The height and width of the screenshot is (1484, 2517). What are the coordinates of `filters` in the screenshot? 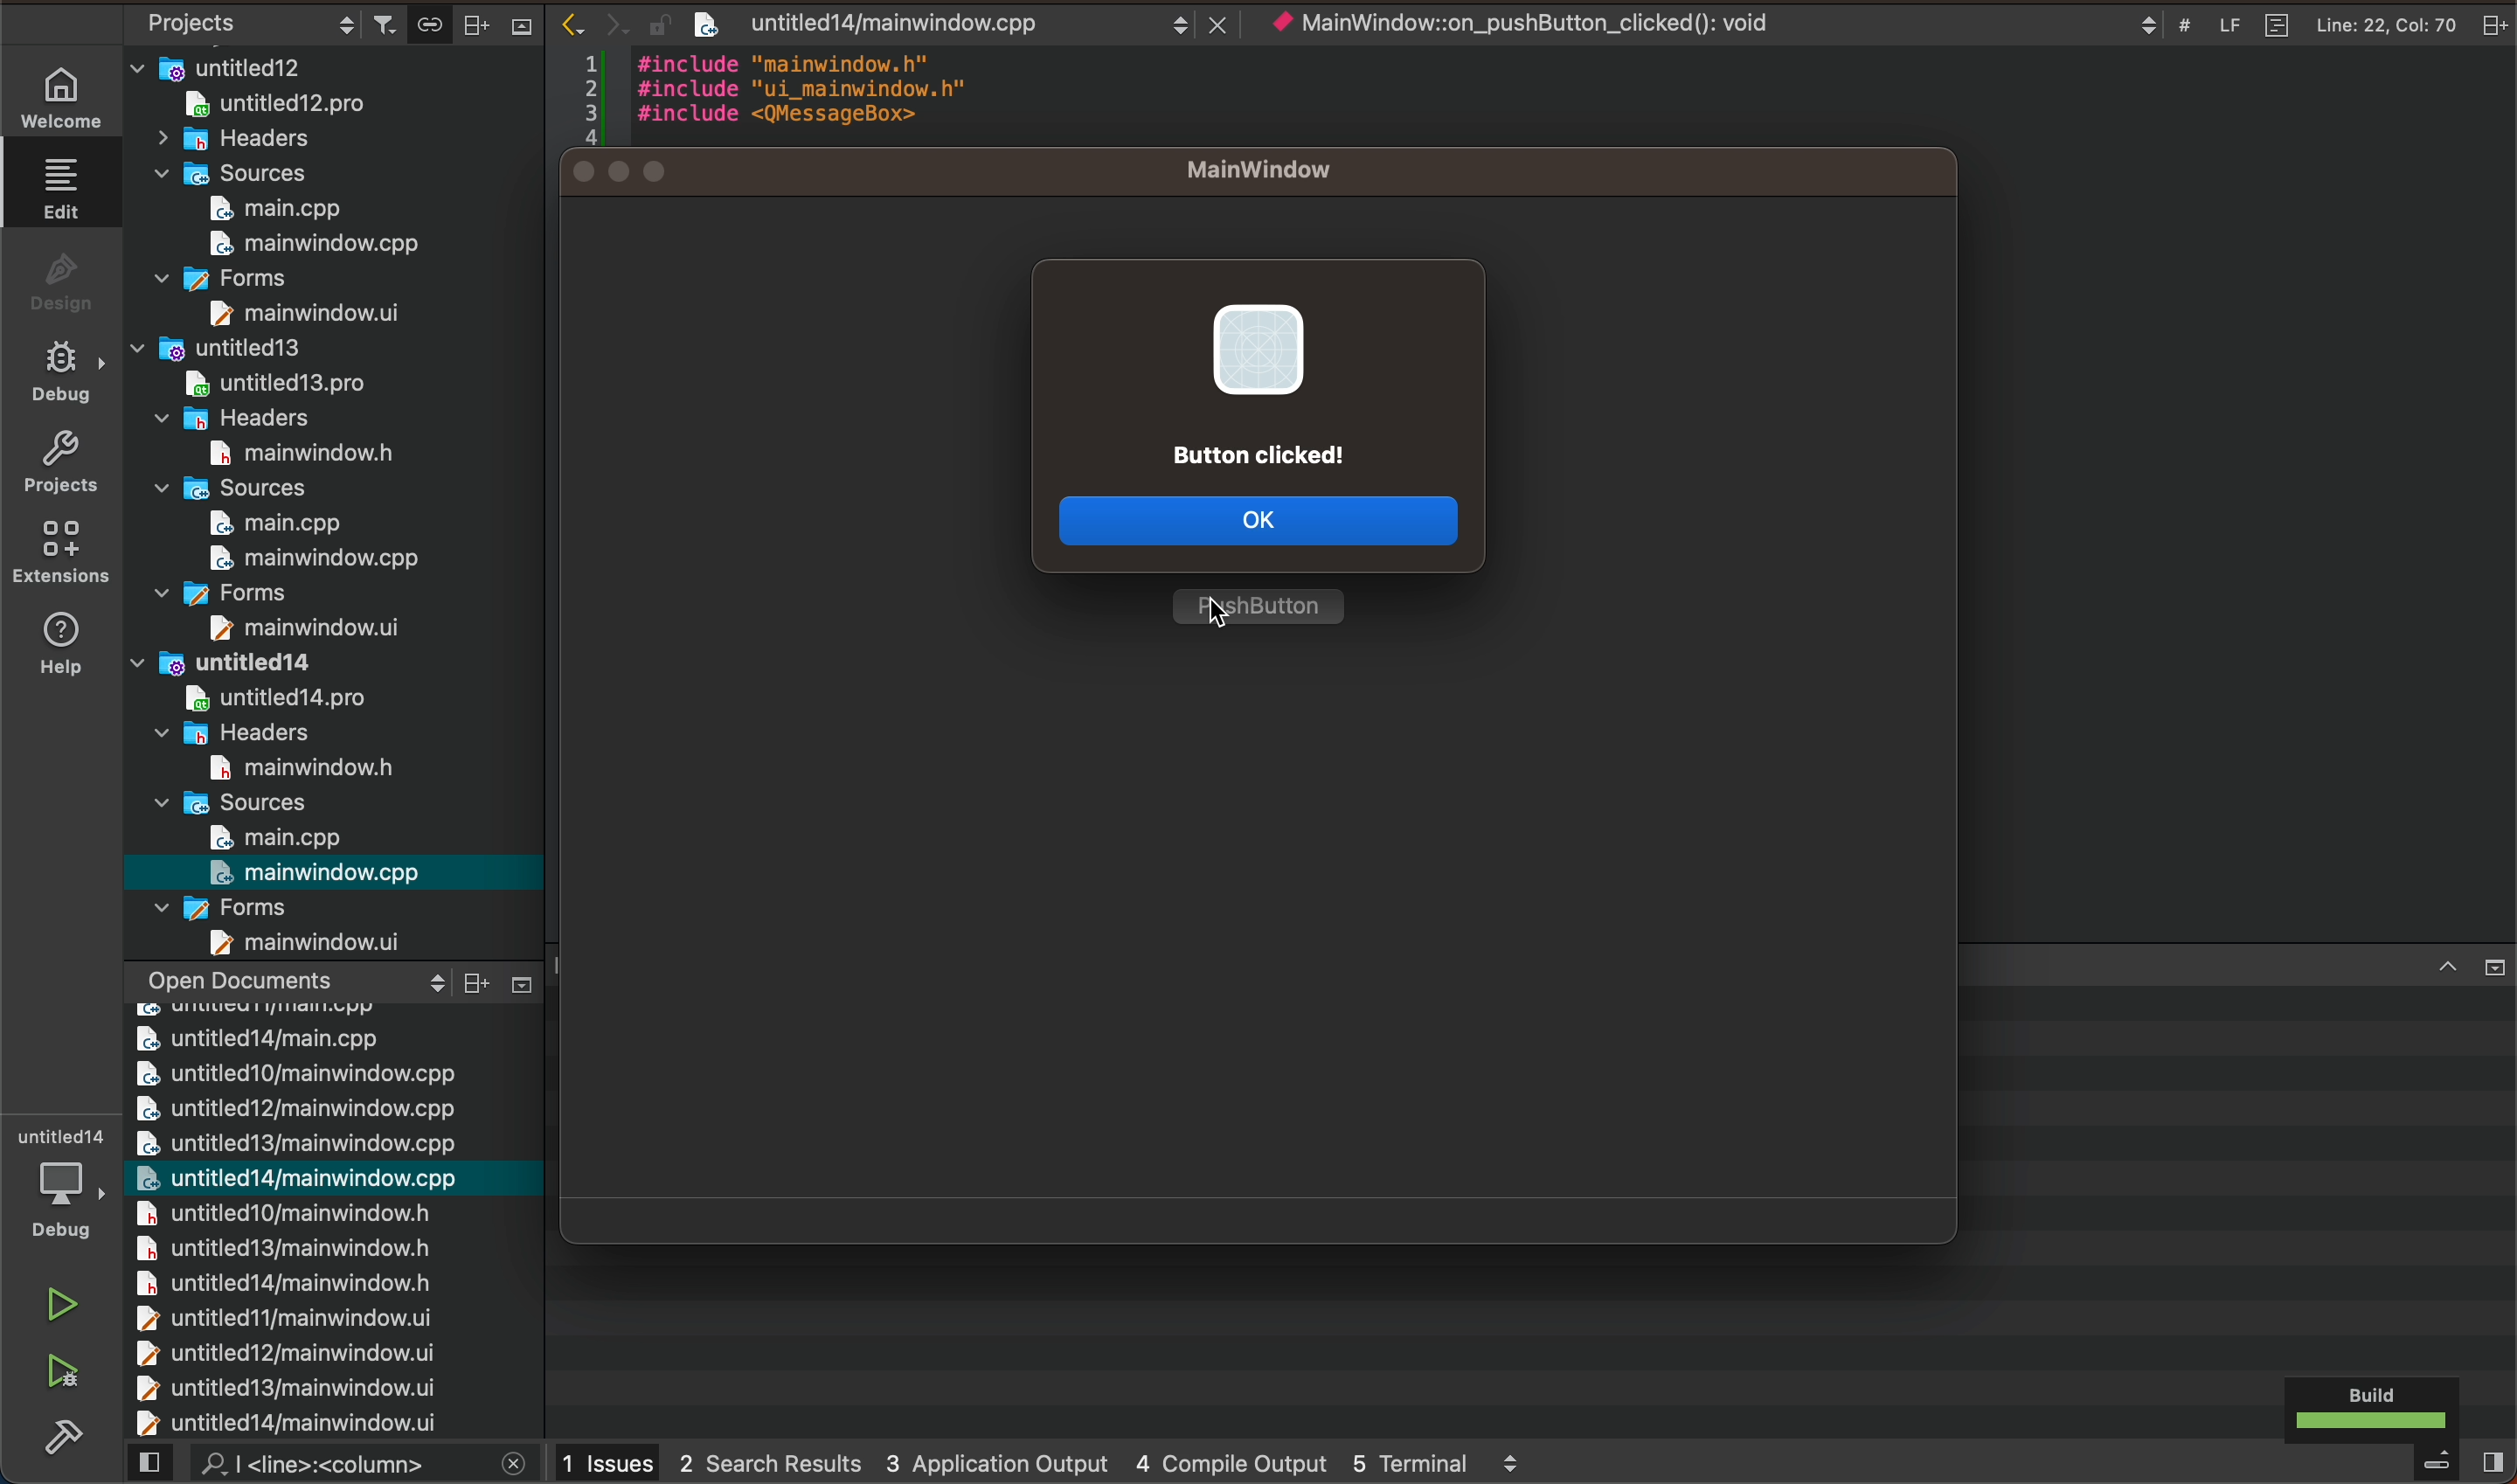 It's located at (454, 22).